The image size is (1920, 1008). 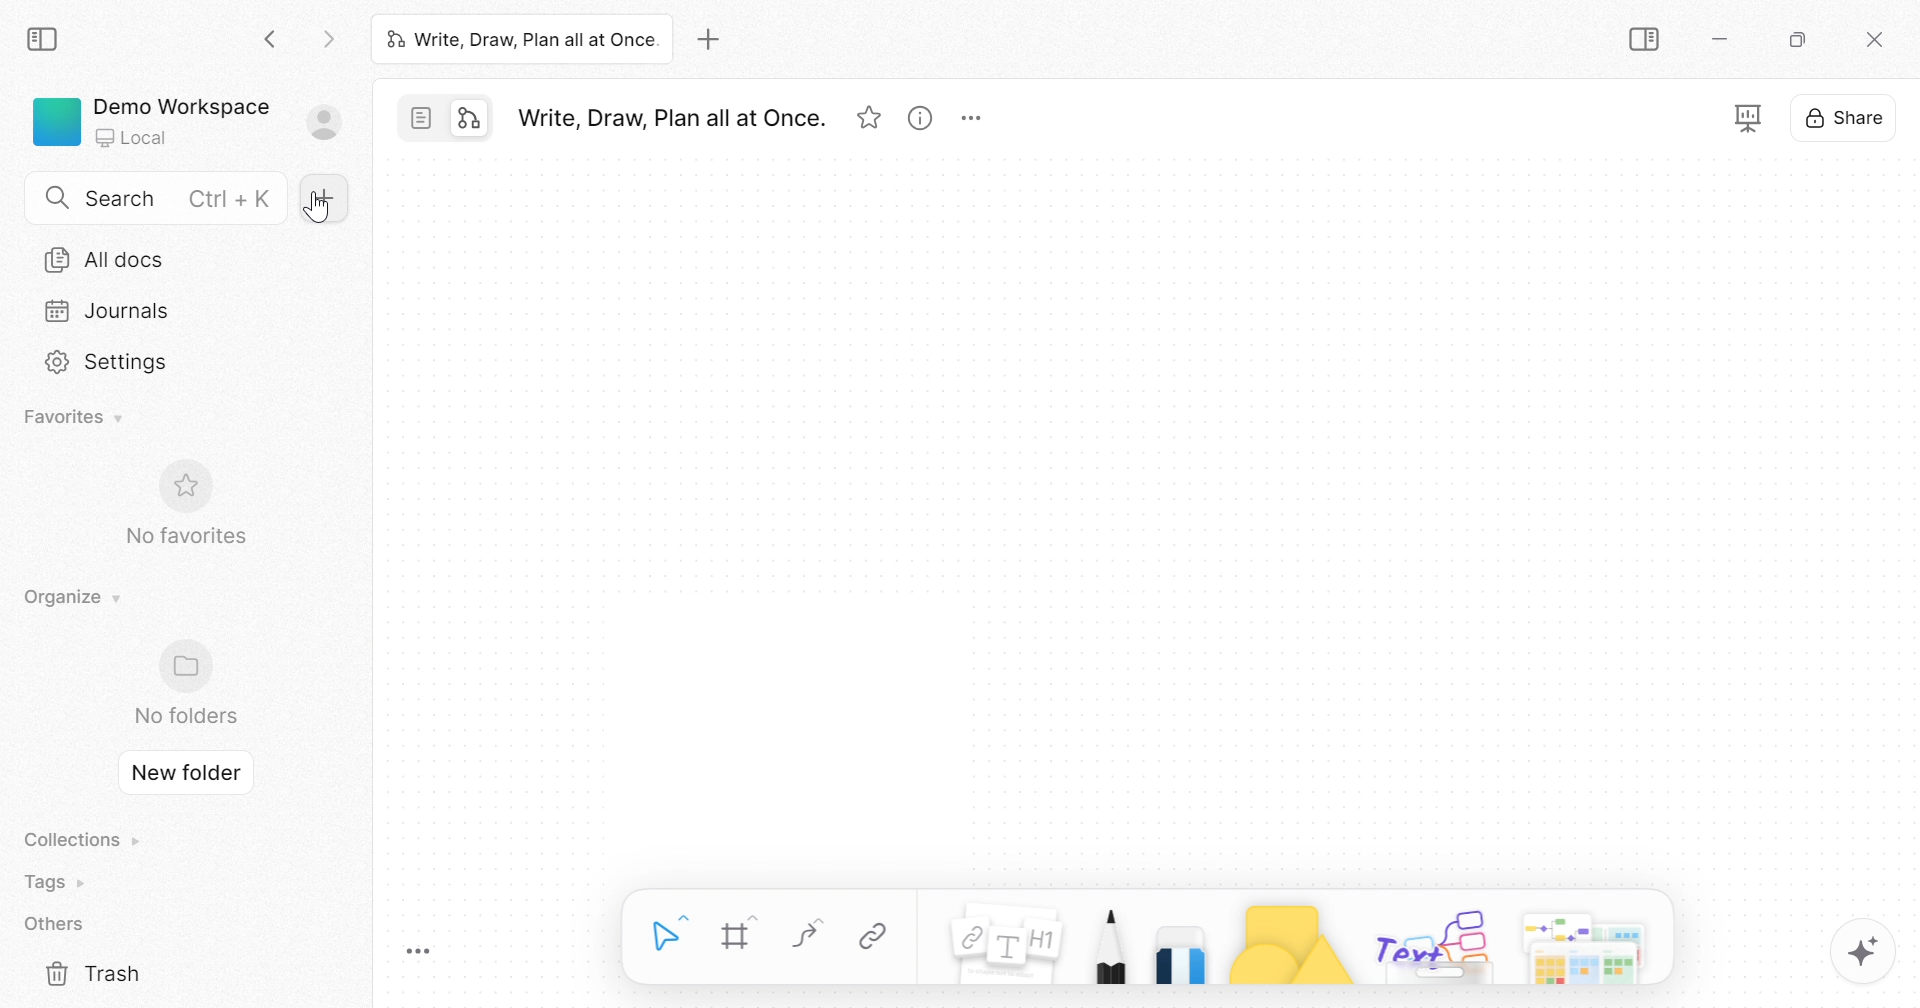 I want to click on Demo Workspace, so click(x=183, y=105).